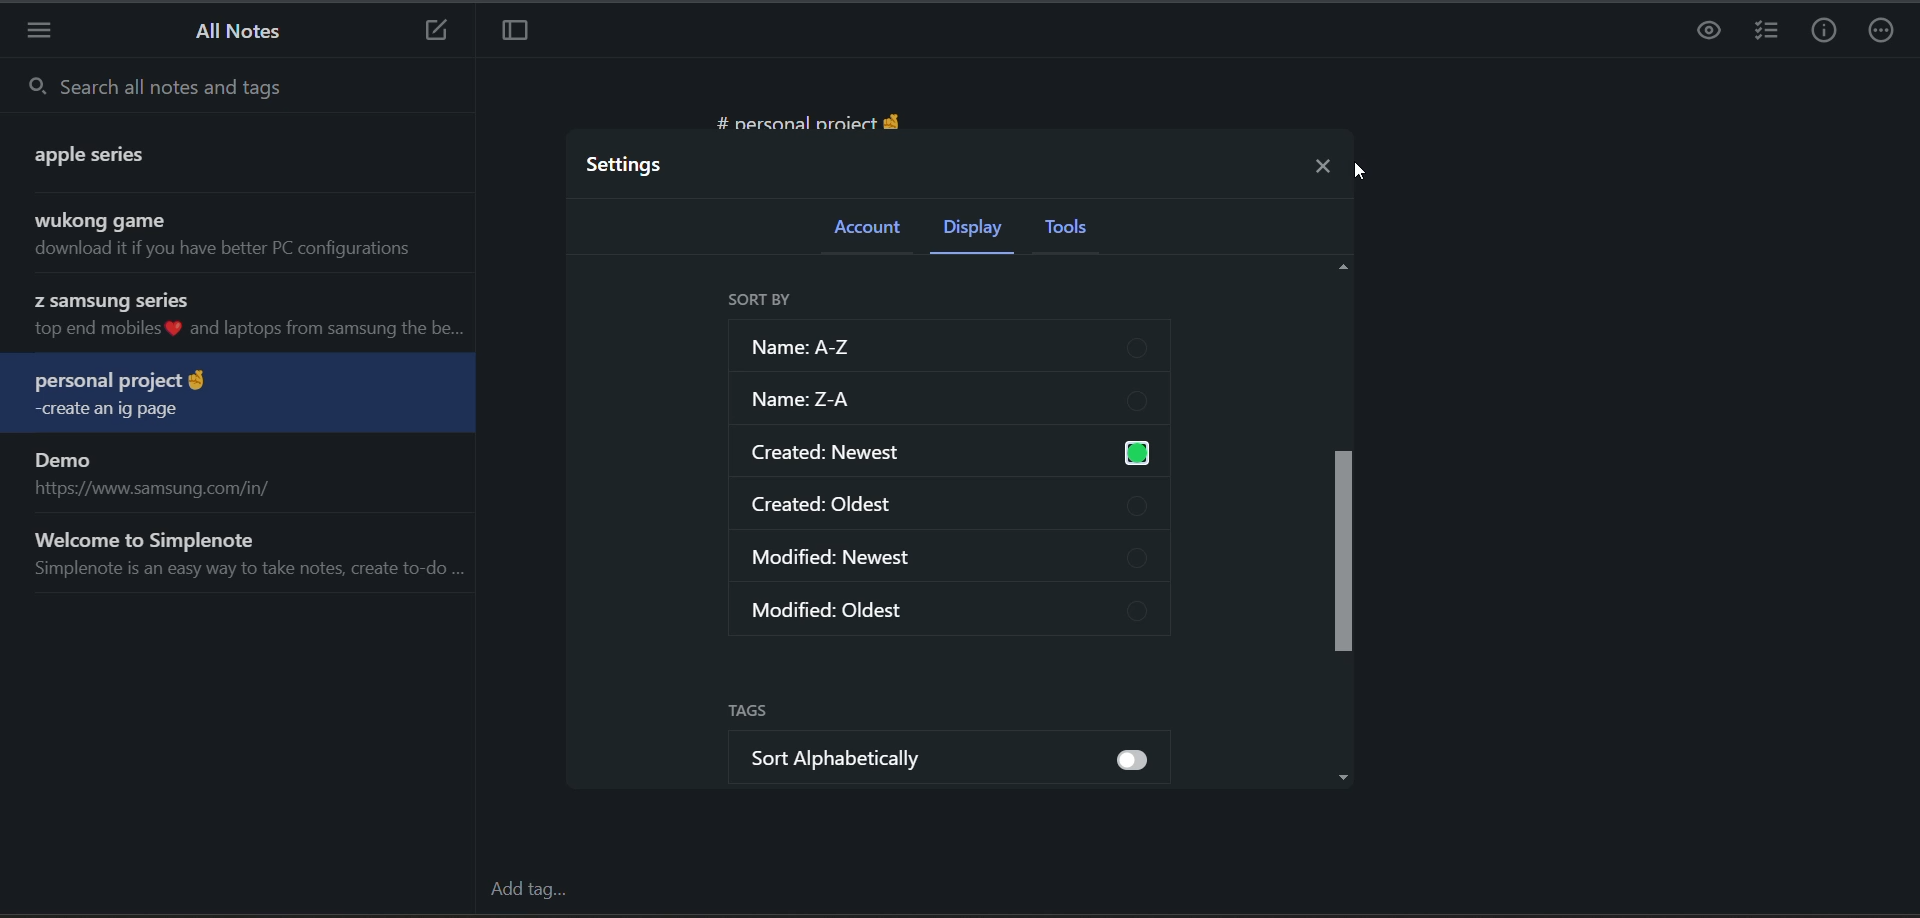 This screenshot has height=918, width=1920. What do you see at coordinates (1317, 167) in the screenshot?
I see `close` at bounding box center [1317, 167].